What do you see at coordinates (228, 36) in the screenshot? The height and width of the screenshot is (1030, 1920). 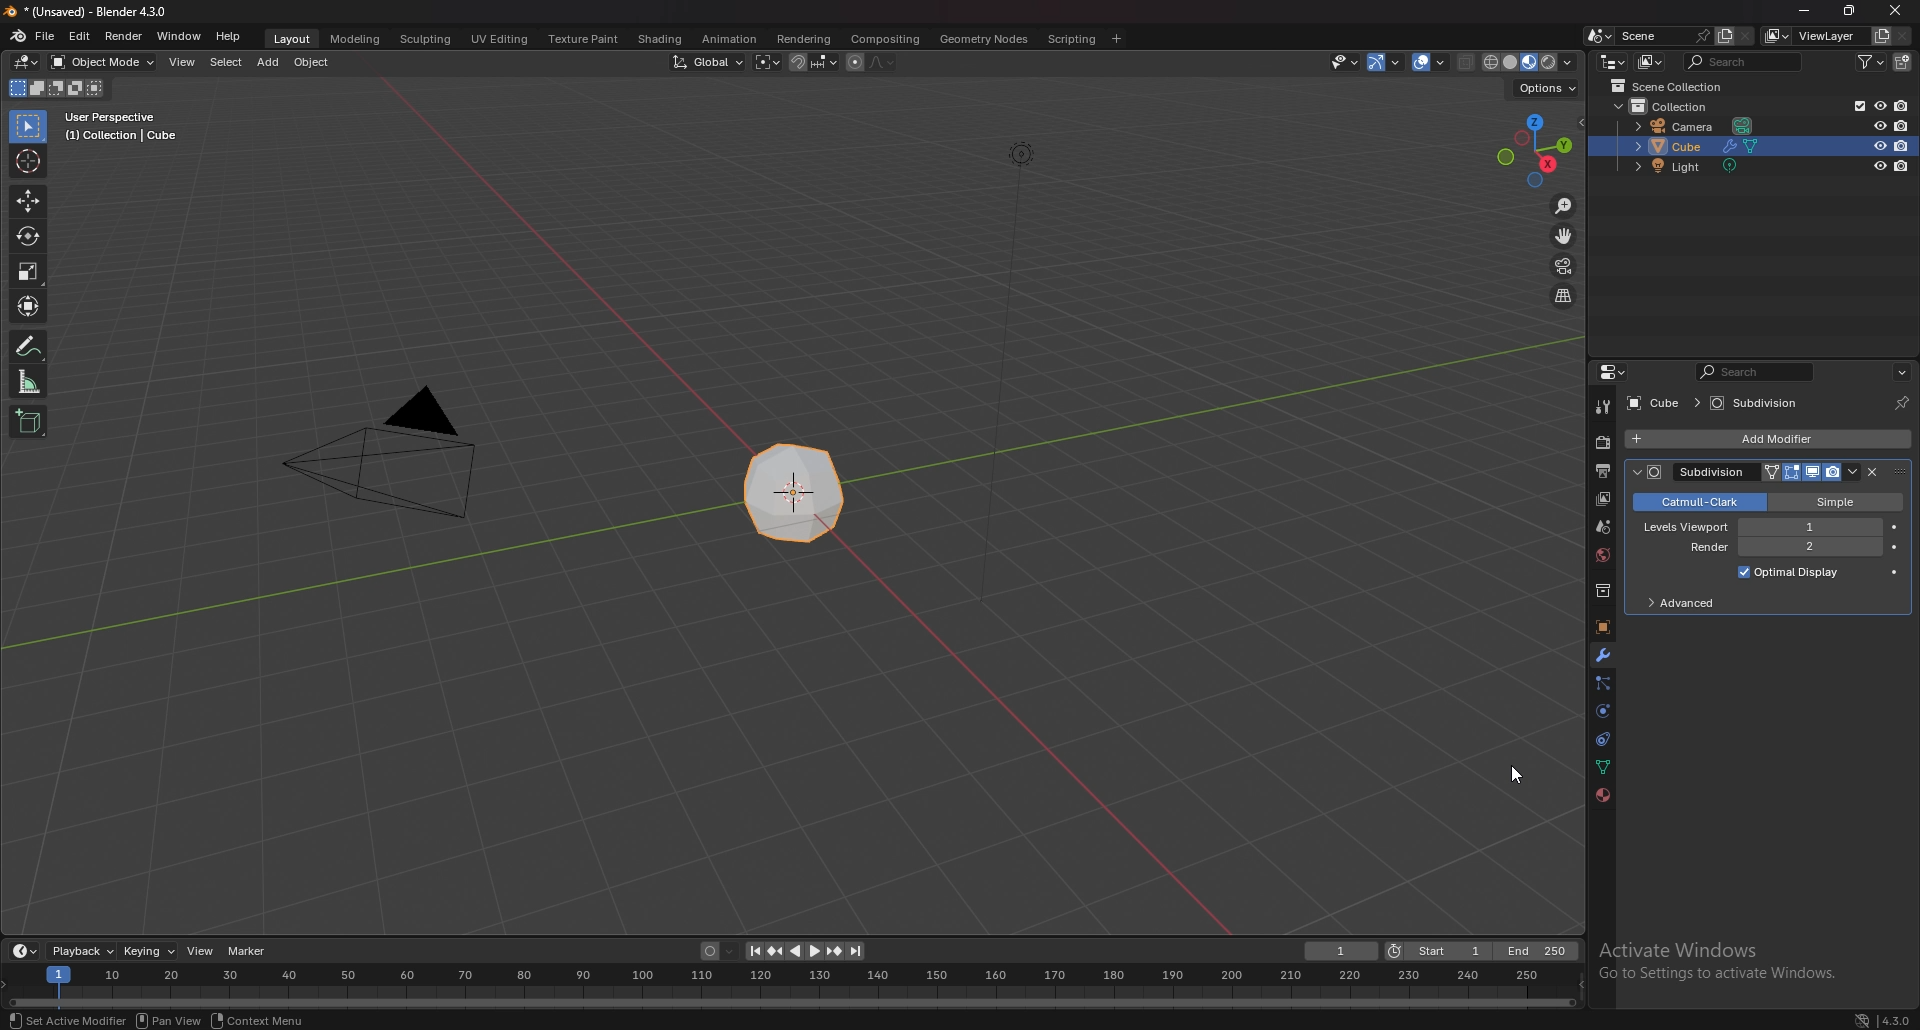 I see `help` at bounding box center [228, 36].